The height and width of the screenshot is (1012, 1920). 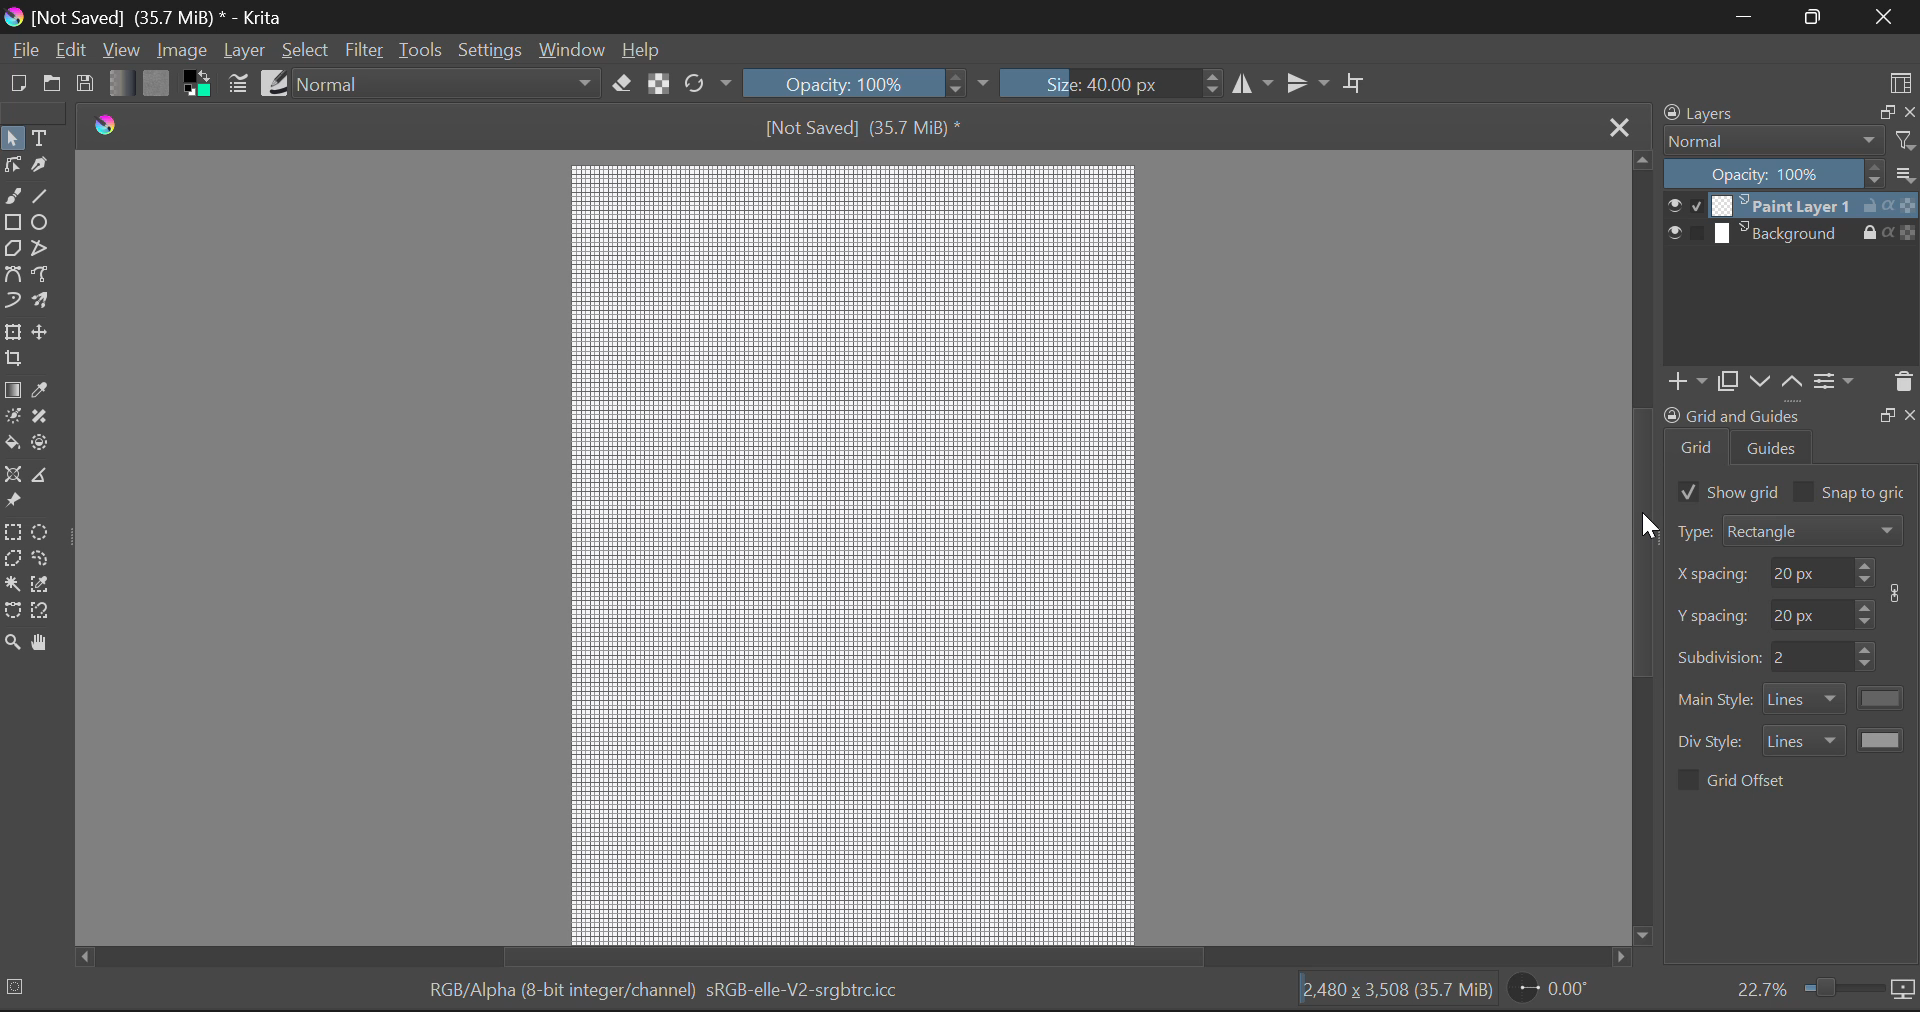 What do you see at coordinates (490, 51) in the screenshot?
I see `Settings` at bounding box center [490, 51].